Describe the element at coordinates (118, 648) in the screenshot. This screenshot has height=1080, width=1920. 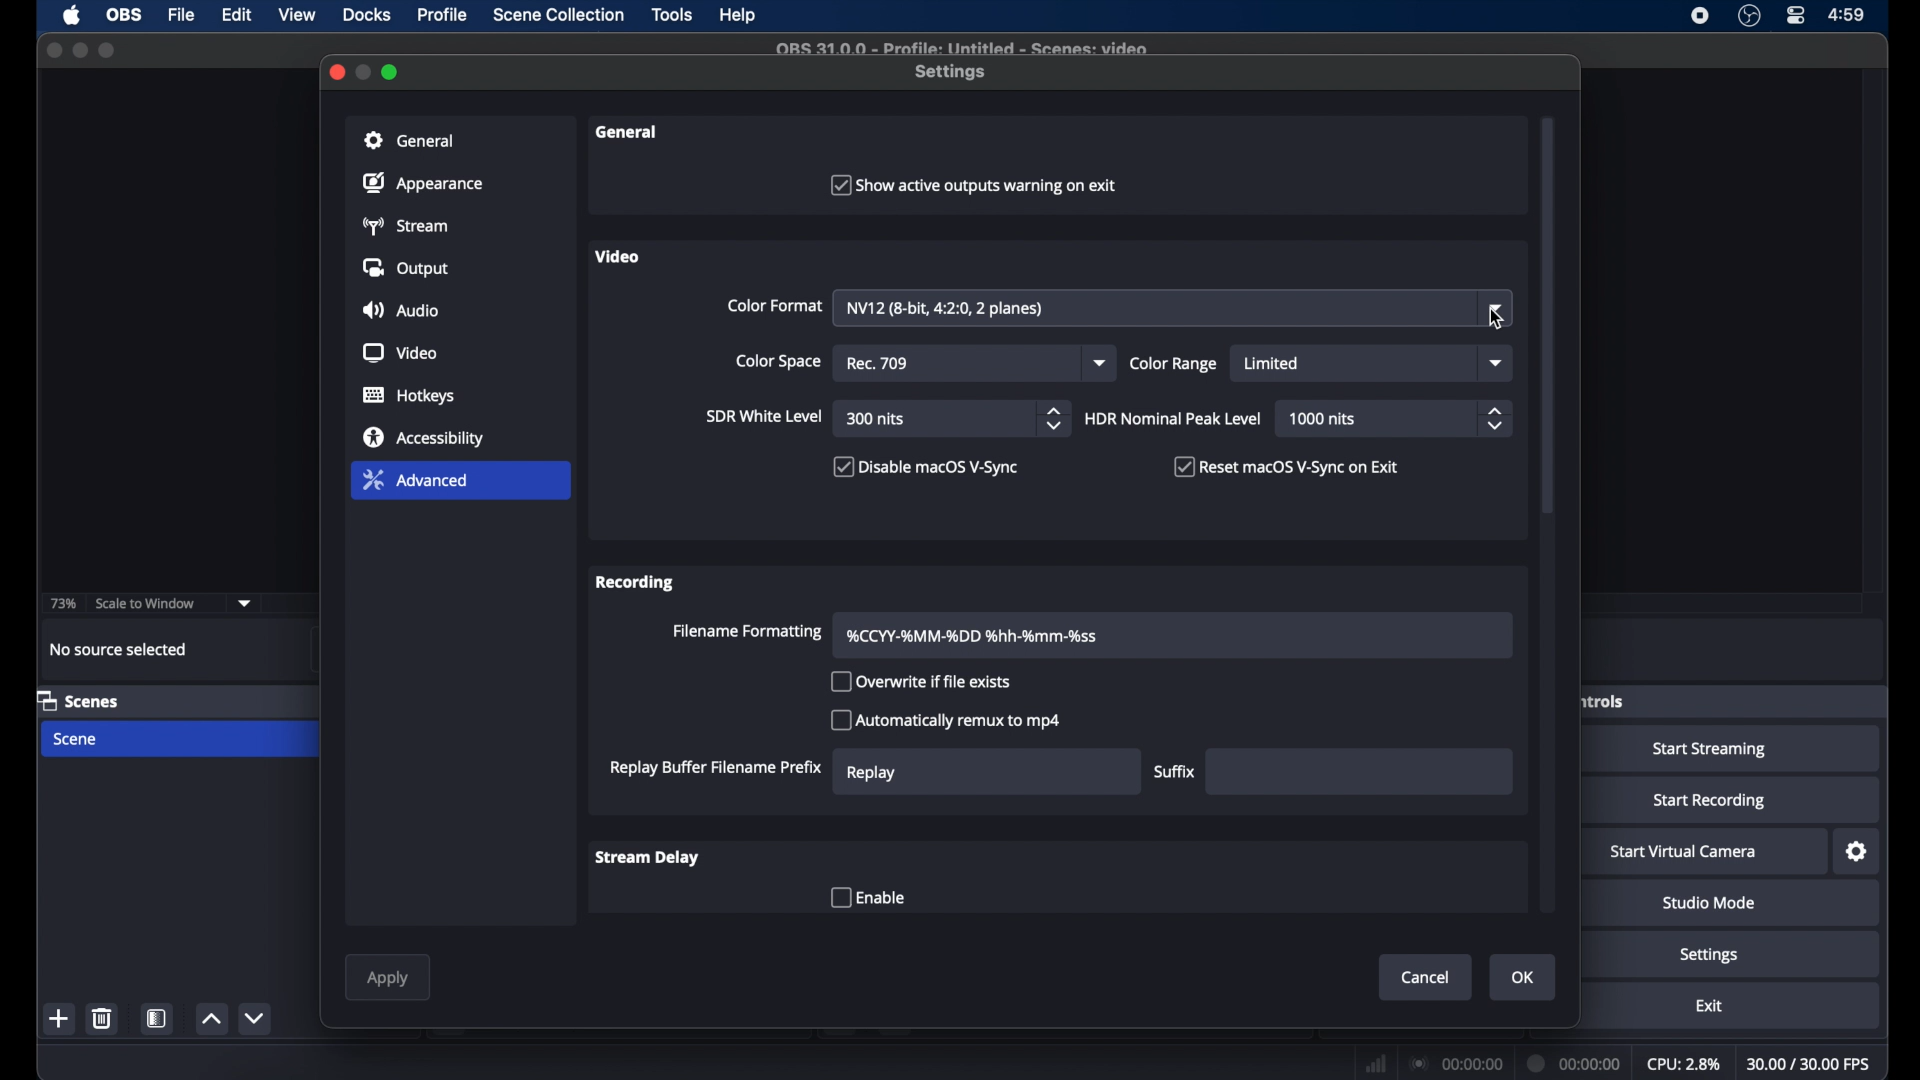
I see `no source selected` at that location.